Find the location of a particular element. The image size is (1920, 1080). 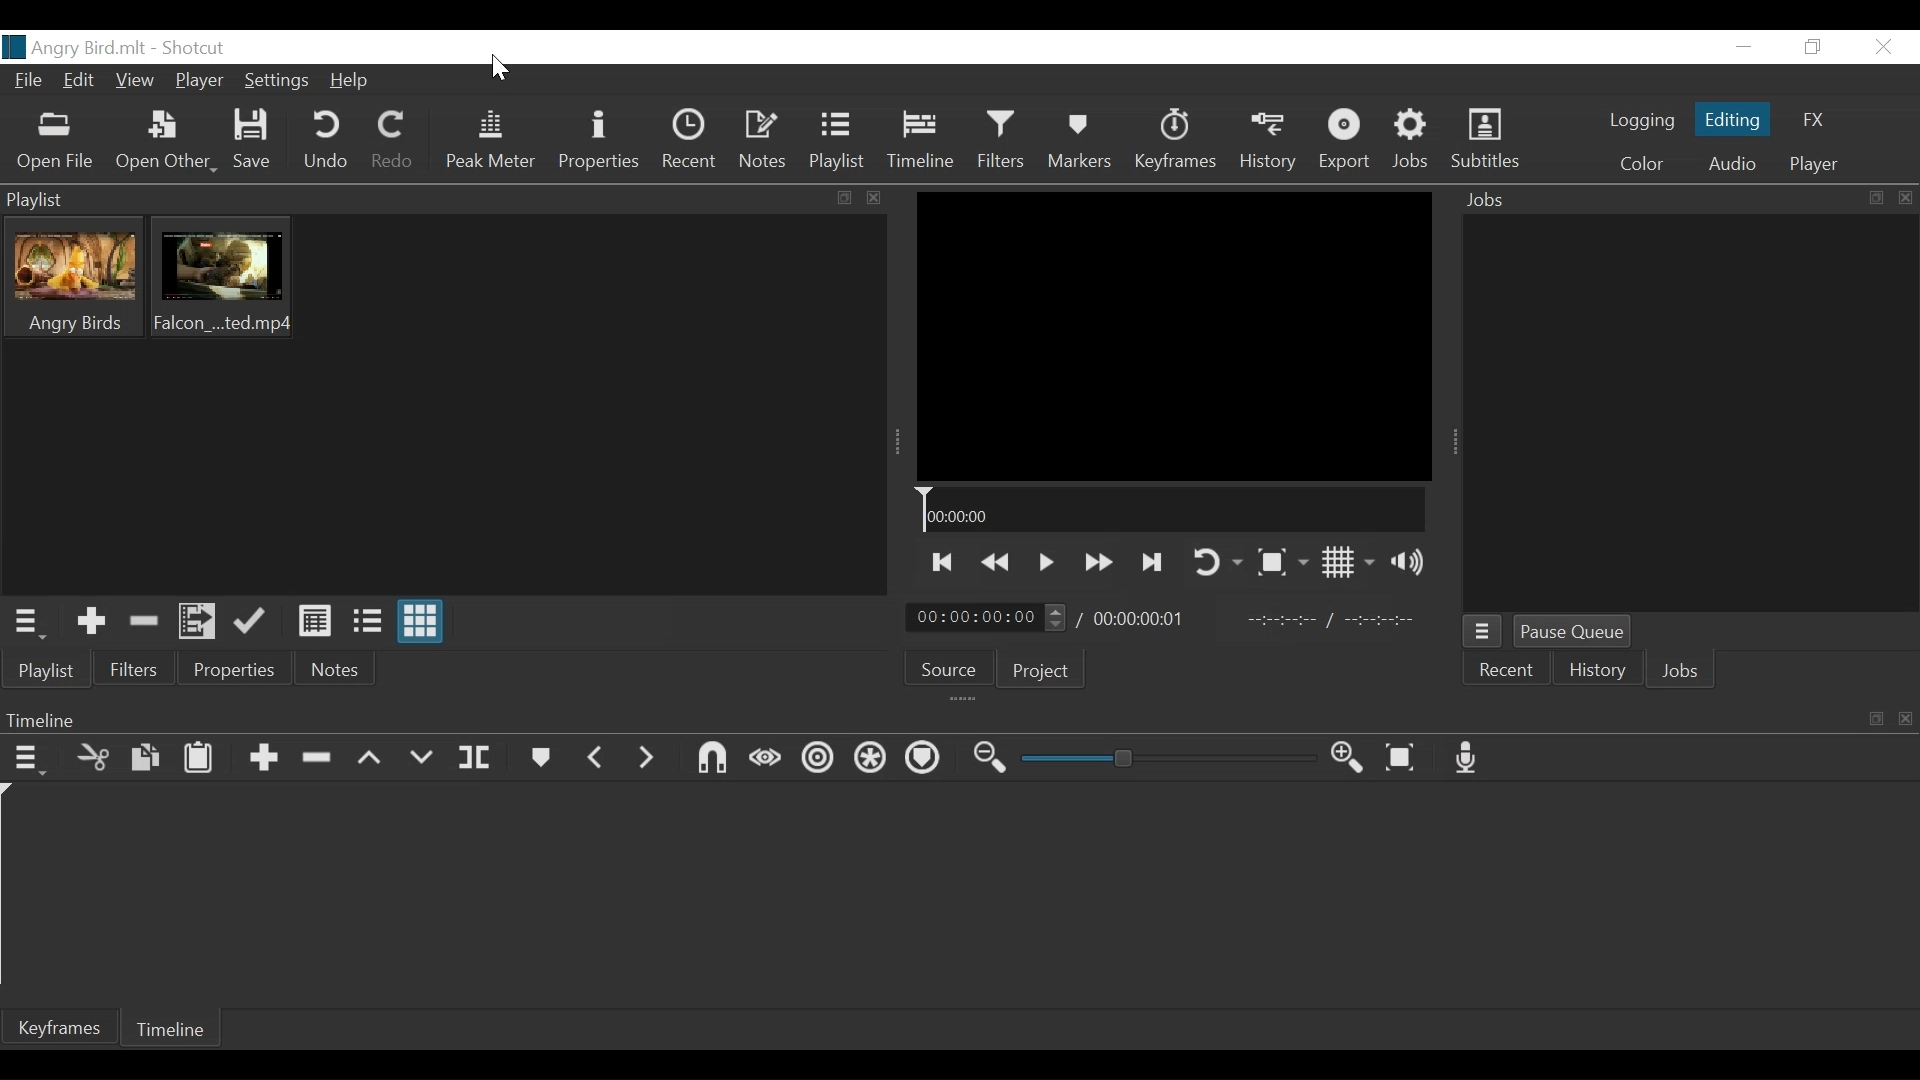

Add the Source to the playlist is located at coordinates (92, 622).